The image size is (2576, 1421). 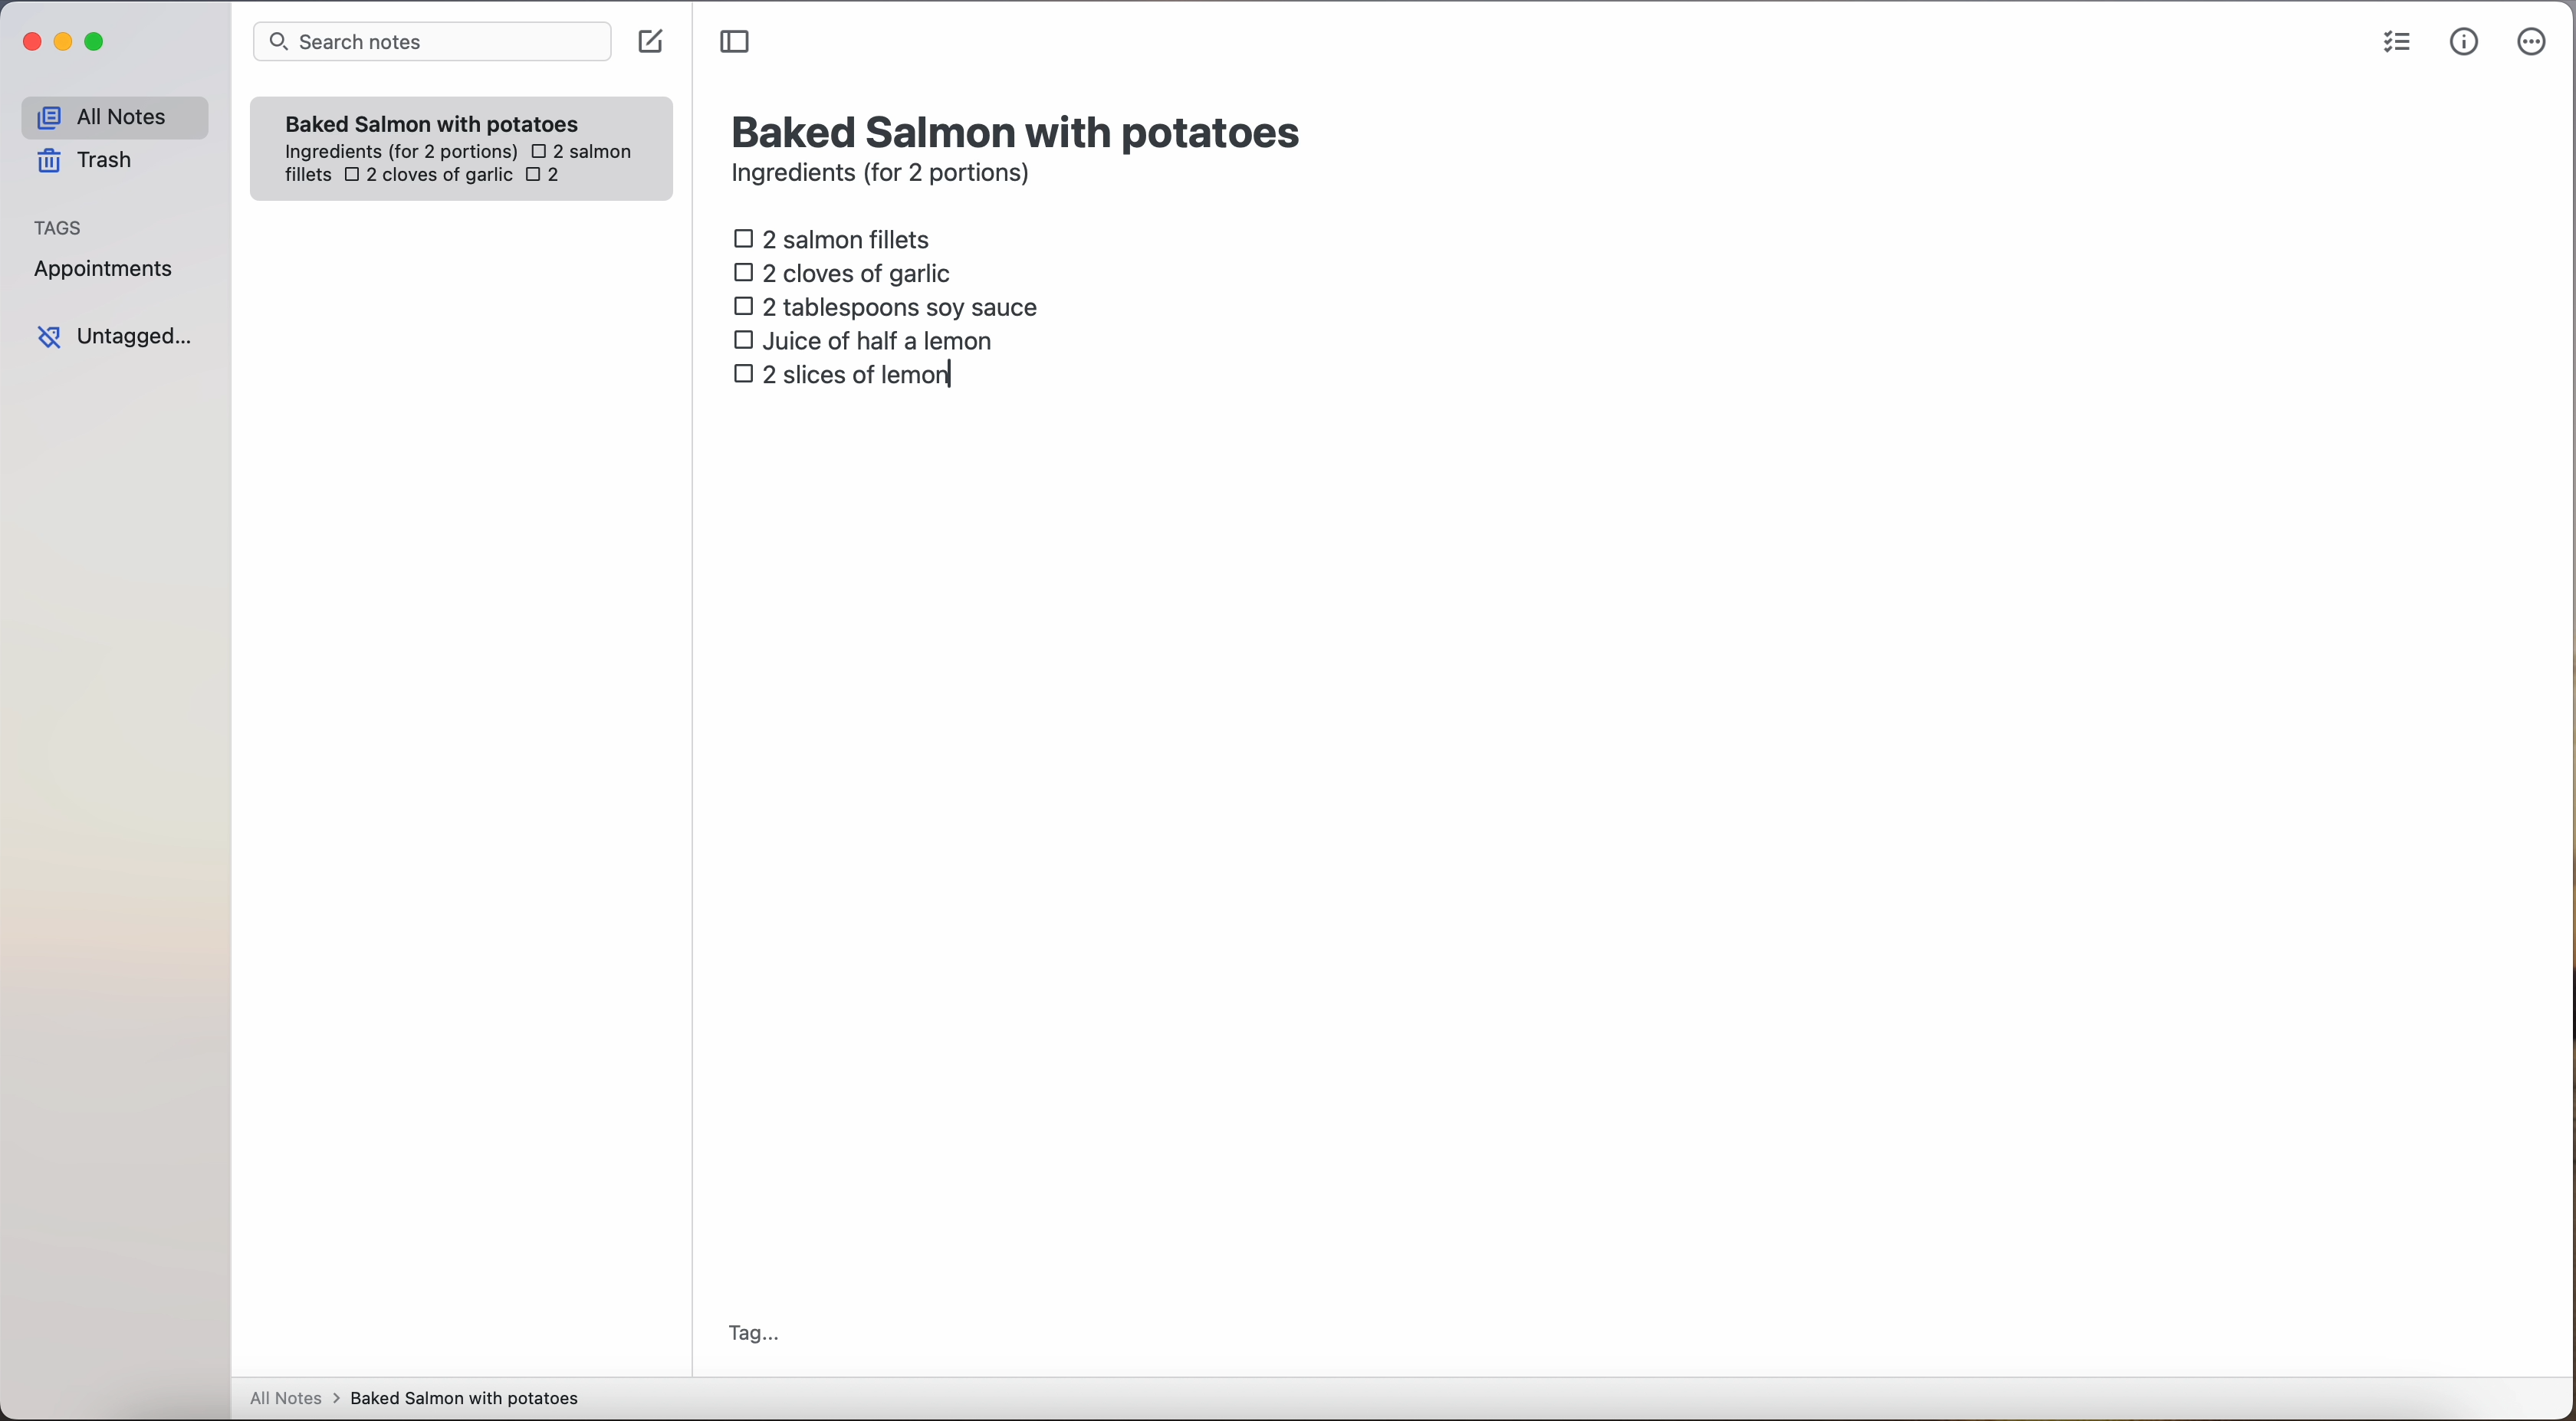 What do you see at coordinates (839, 237) in the screenshot?
I see `2 salmon fillets` at bounding box center [839, 237].